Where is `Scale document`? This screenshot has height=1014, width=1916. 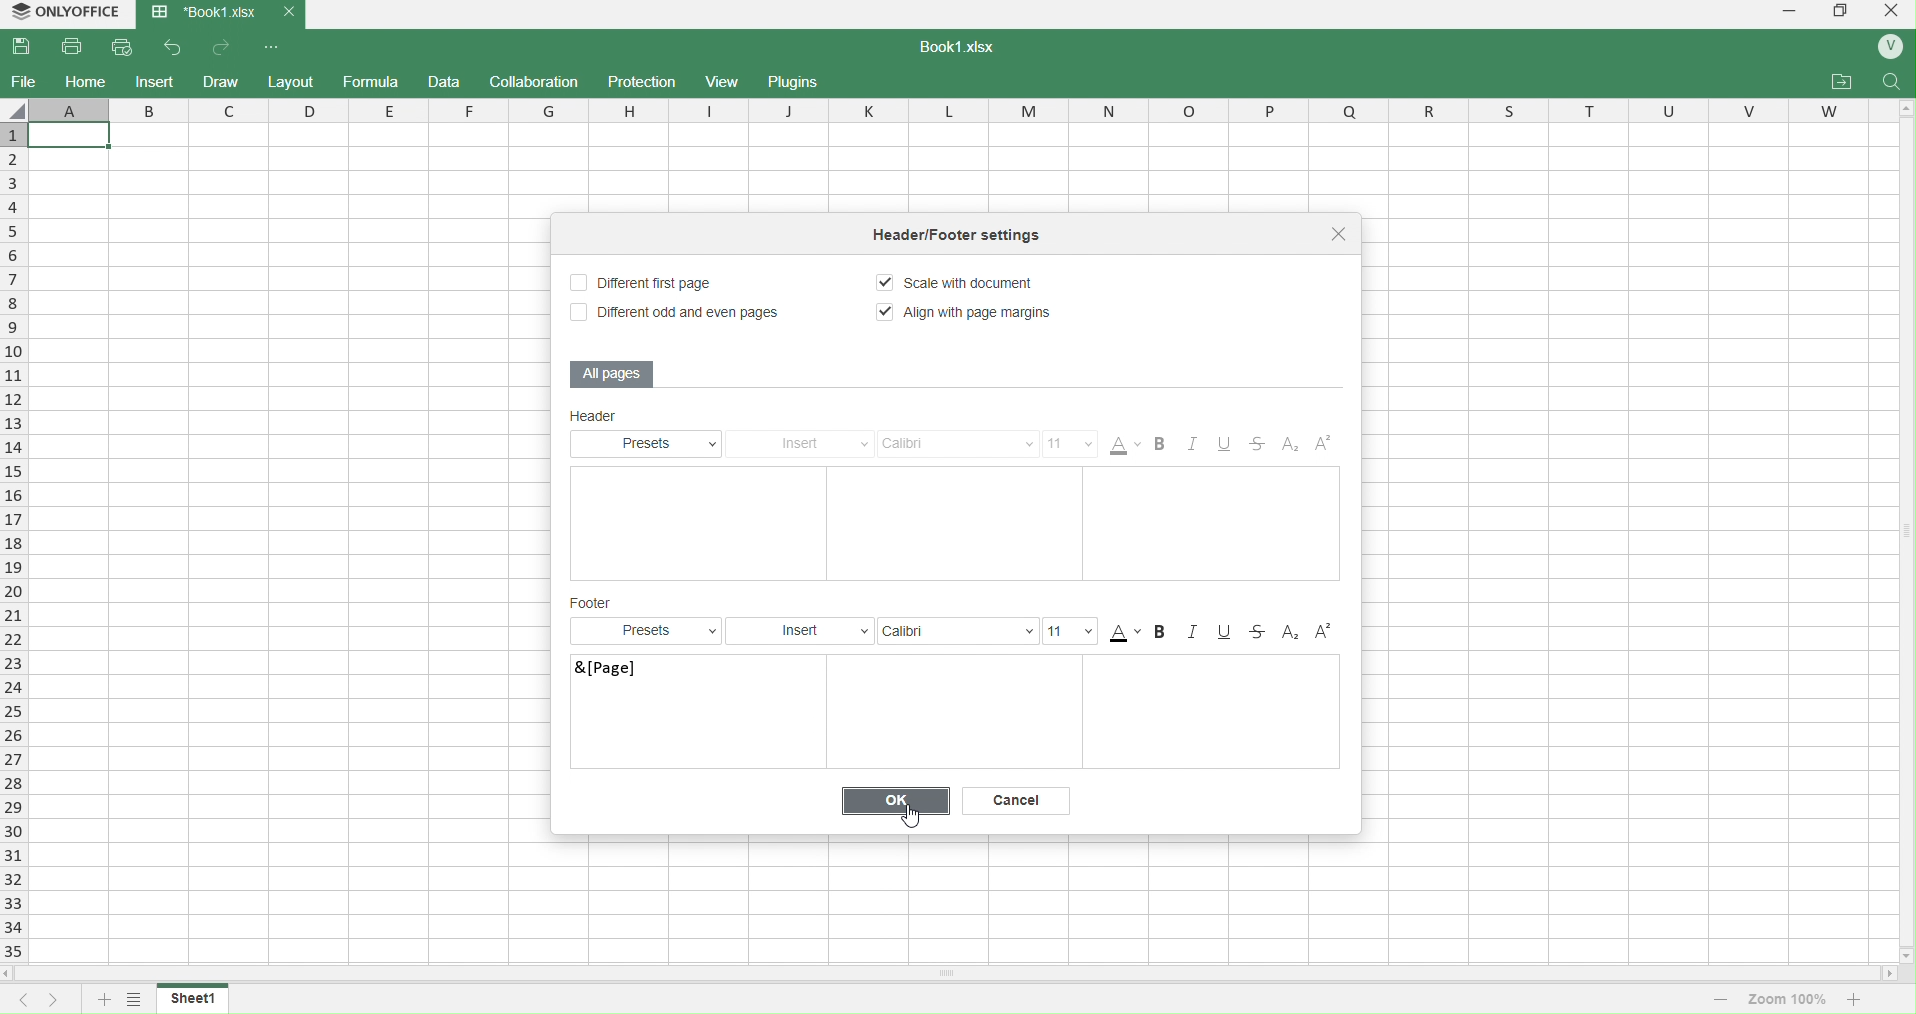
Scale document is located at coordinates (968, 285).